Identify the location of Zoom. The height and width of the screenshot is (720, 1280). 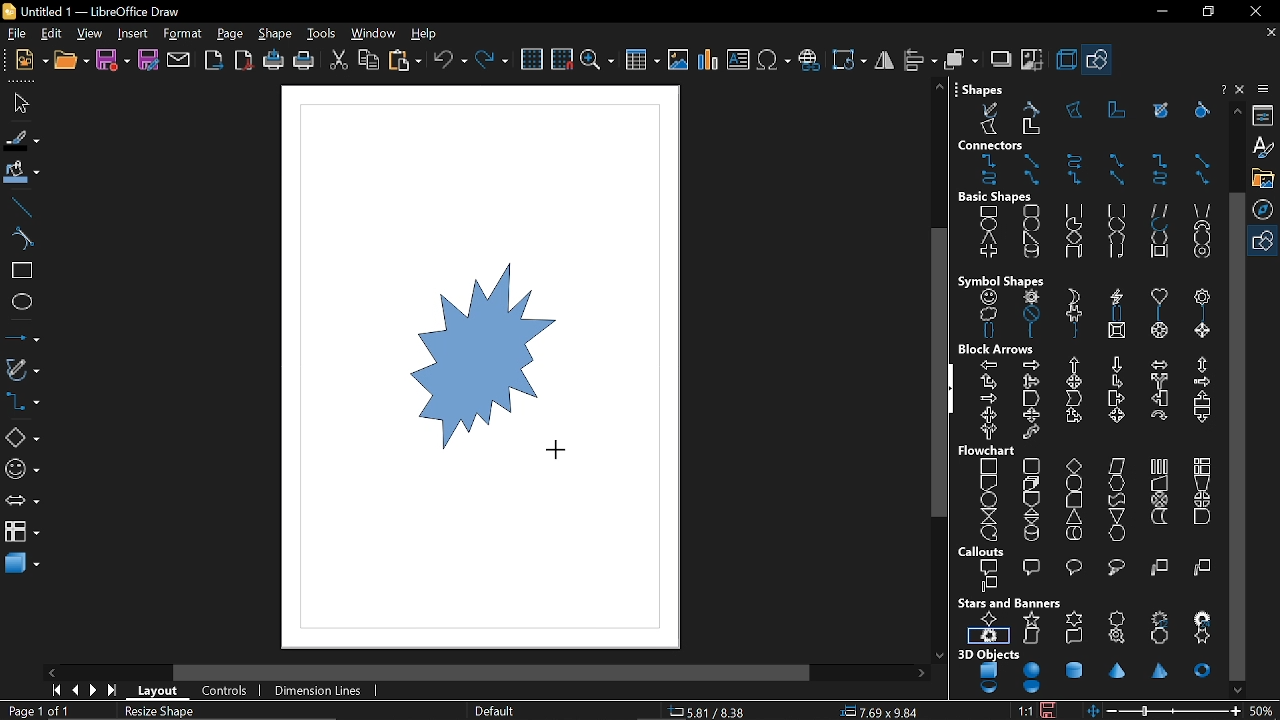
(1265, 710).